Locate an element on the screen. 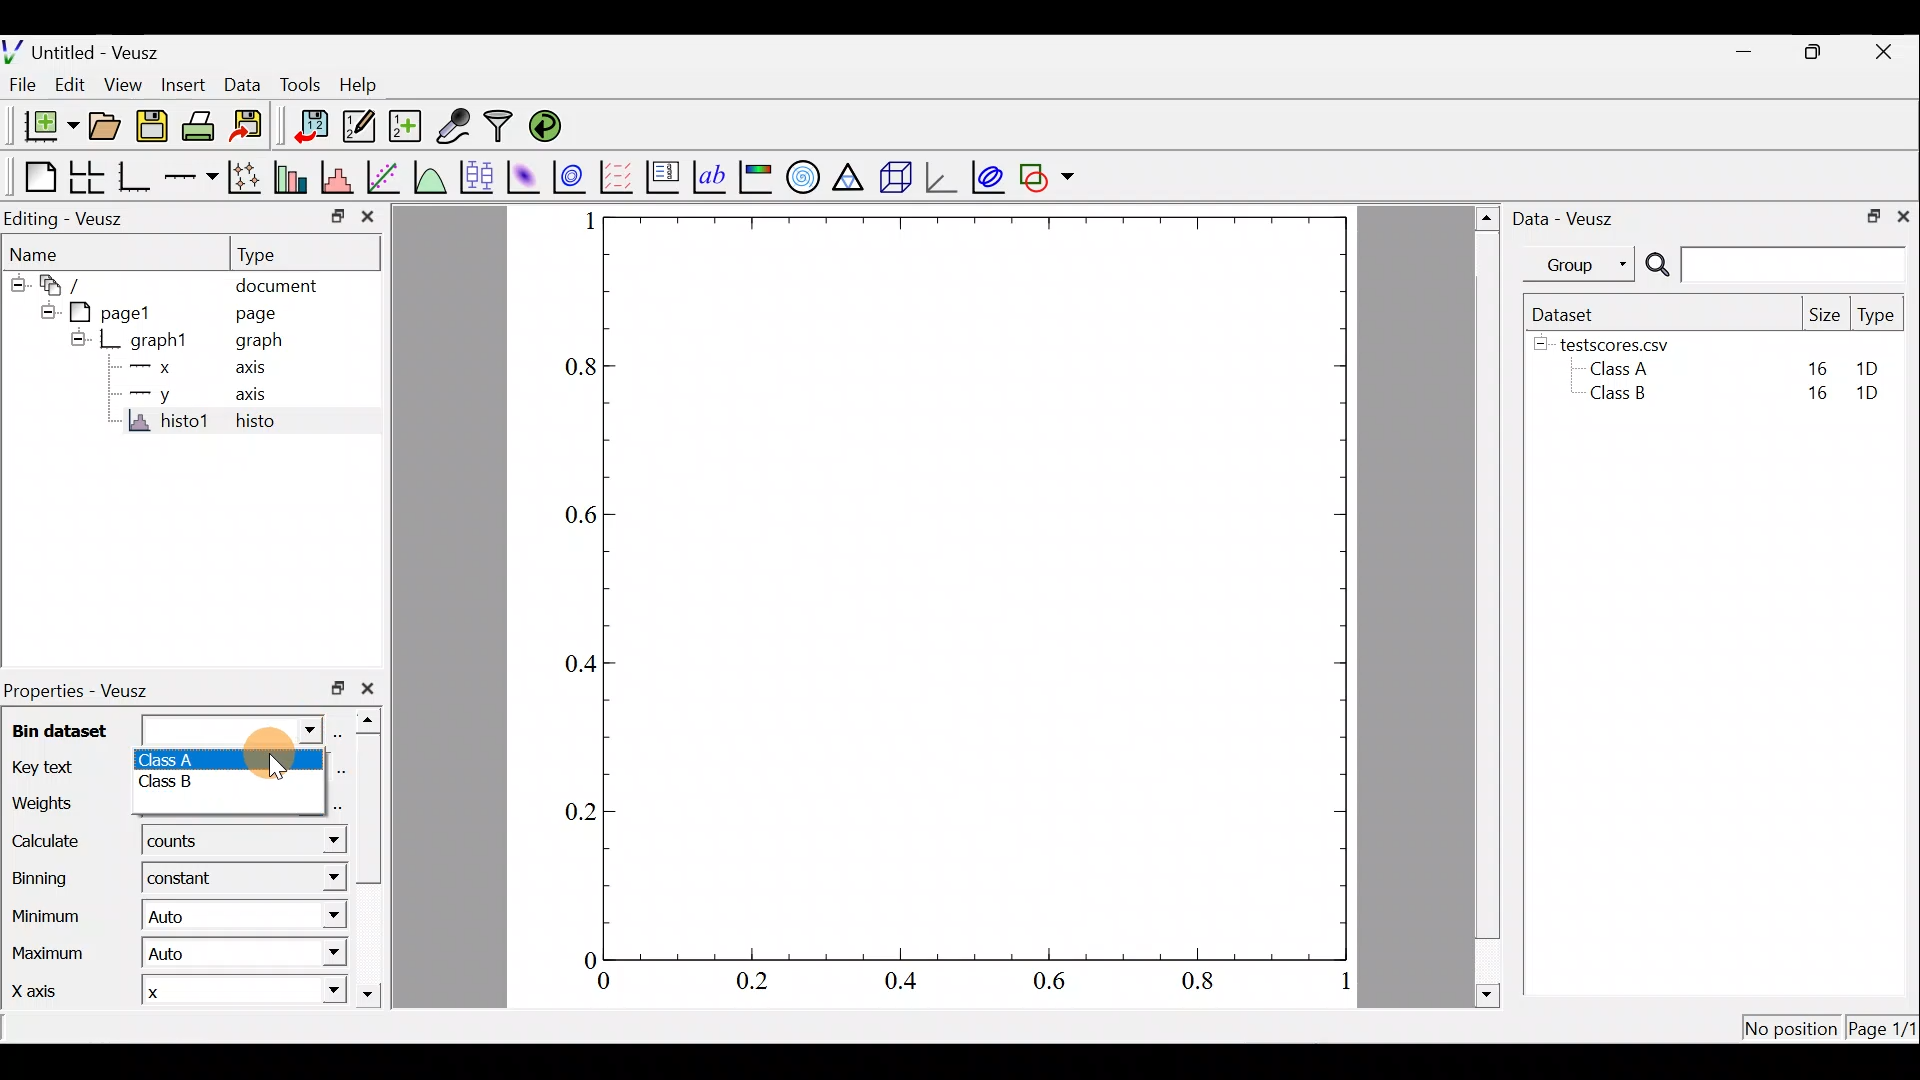 This screenshot has width=1920, height=1080. Minimize is located at coordinates (1744, 52).